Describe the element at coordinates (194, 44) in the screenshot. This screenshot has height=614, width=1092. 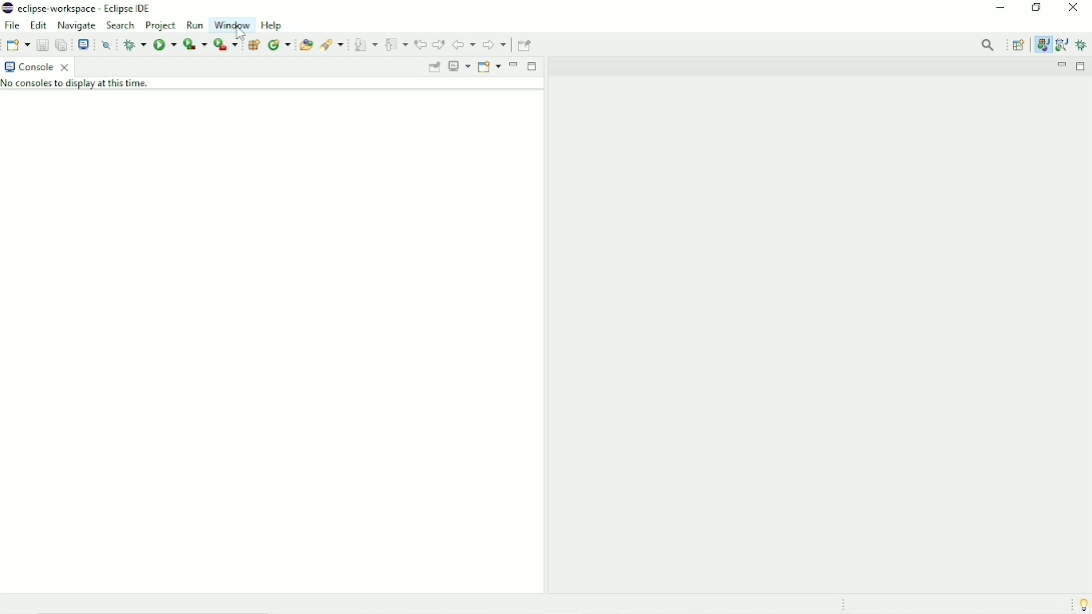
I see `Coverage` at that location.